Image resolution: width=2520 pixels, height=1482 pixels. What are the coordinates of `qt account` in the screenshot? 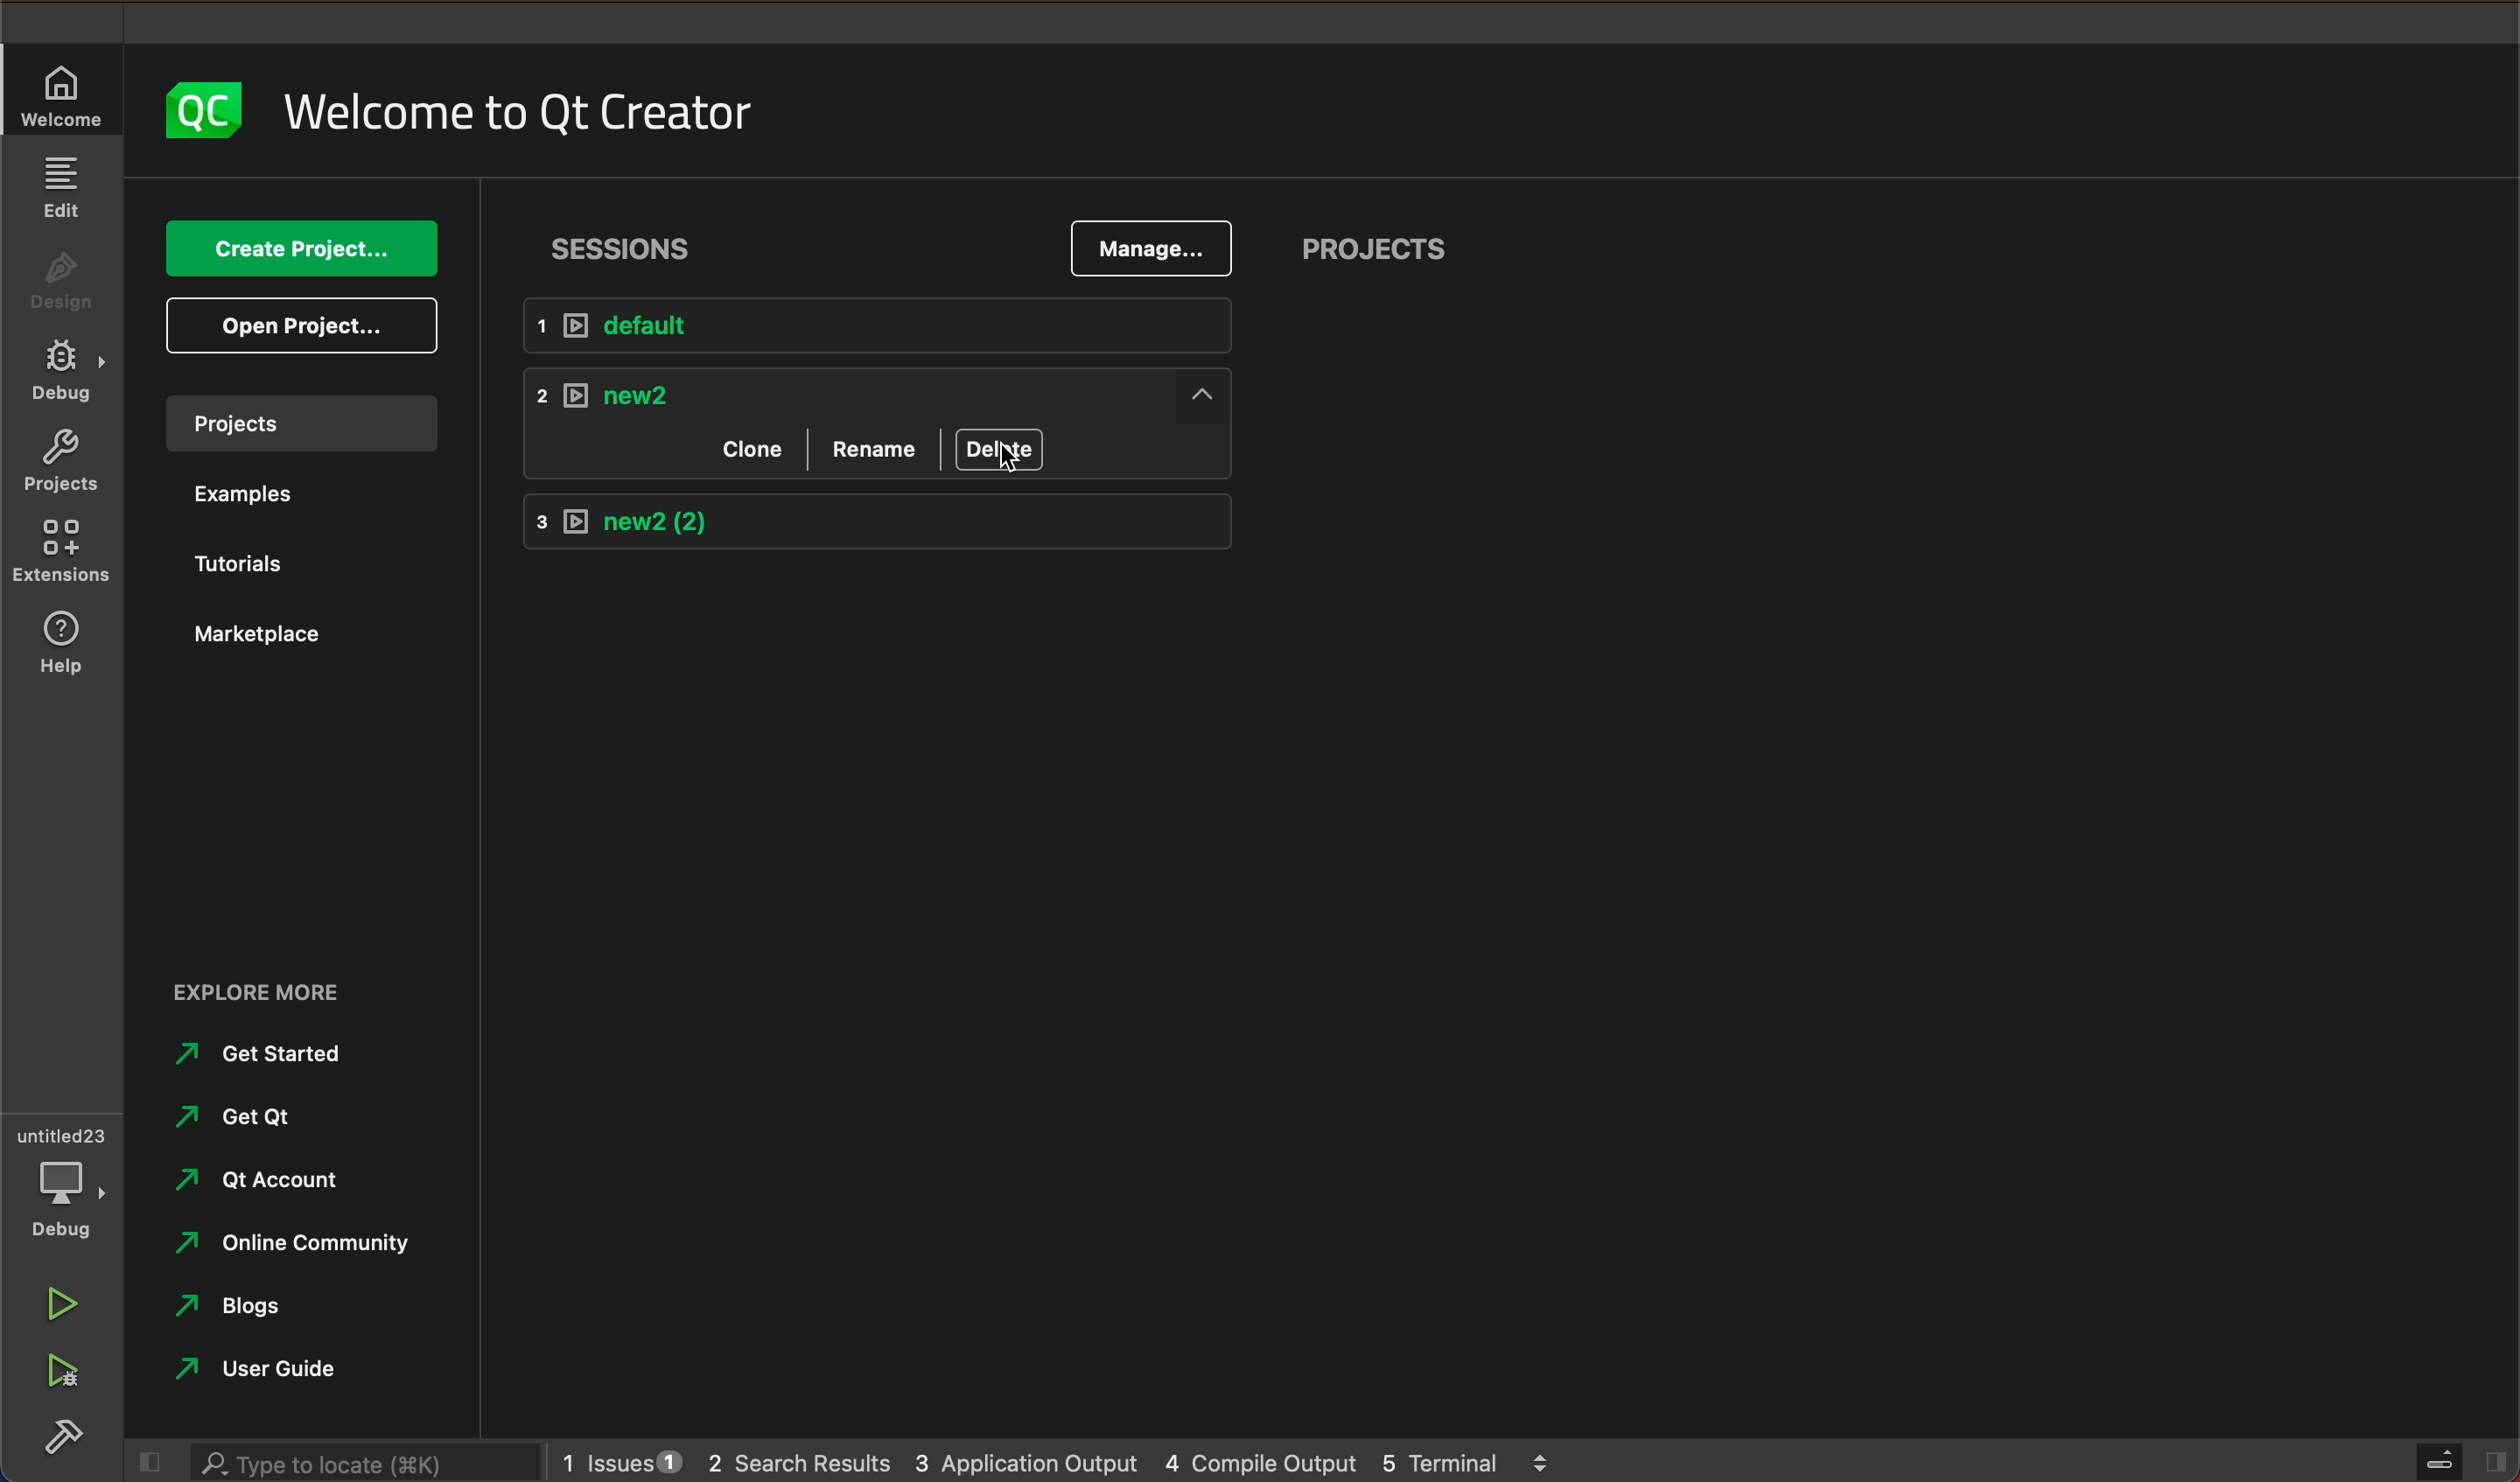 It's located at (257, 1183).